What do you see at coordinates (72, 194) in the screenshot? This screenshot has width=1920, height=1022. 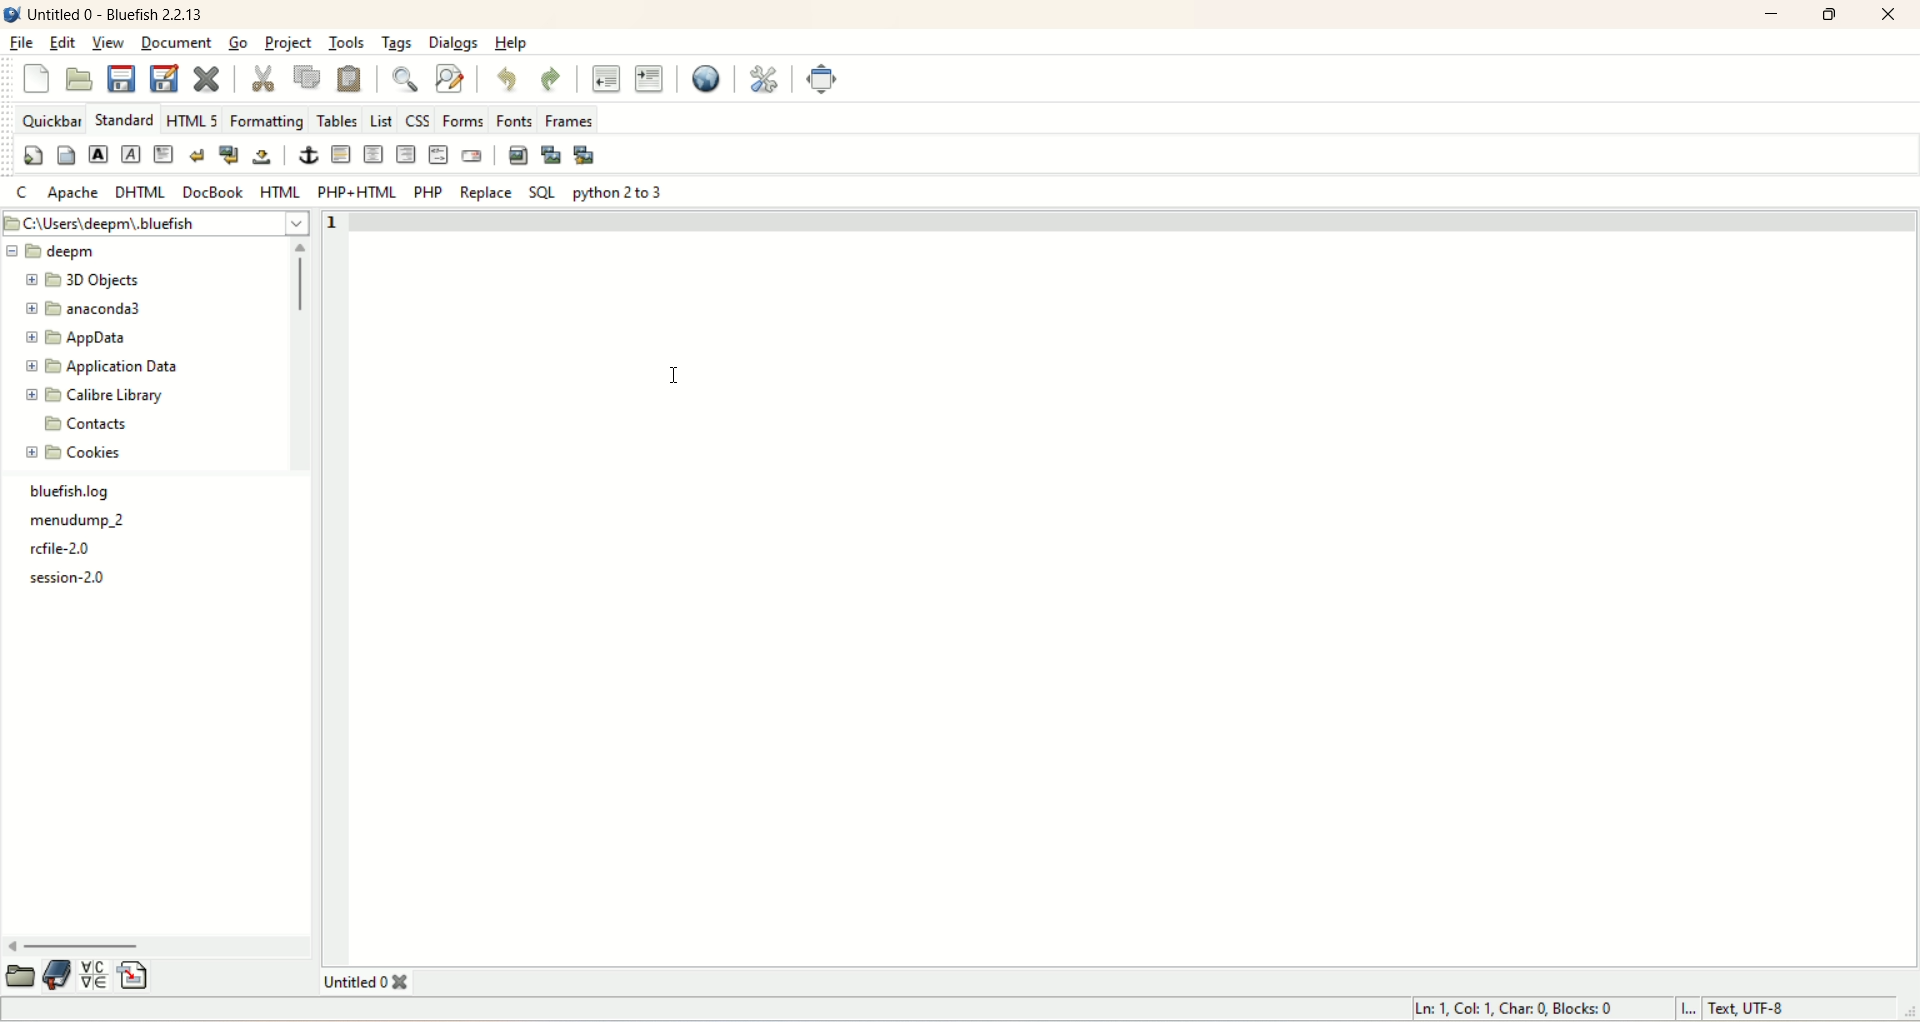 I see `apache` at bounding box center [72, 194].